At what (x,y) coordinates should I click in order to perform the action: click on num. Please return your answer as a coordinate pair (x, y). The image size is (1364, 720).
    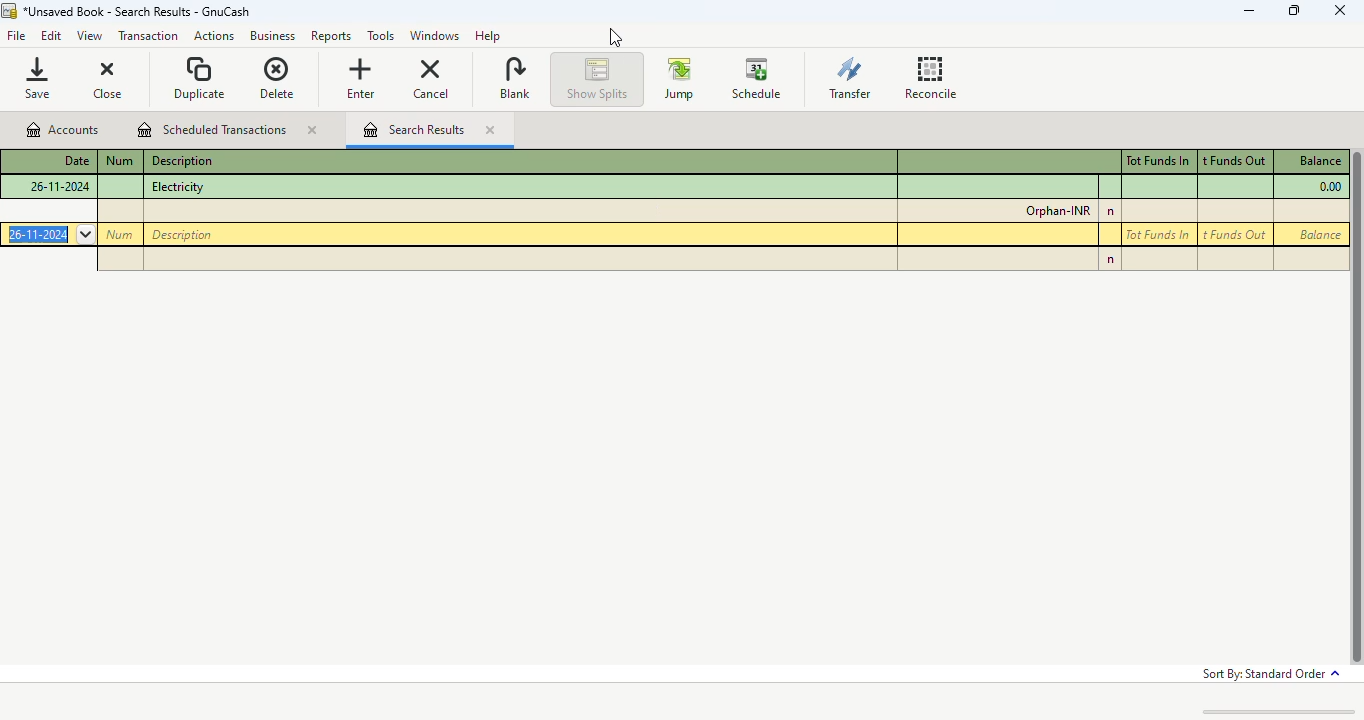
    Looking at the image, I should click on (119, 160).